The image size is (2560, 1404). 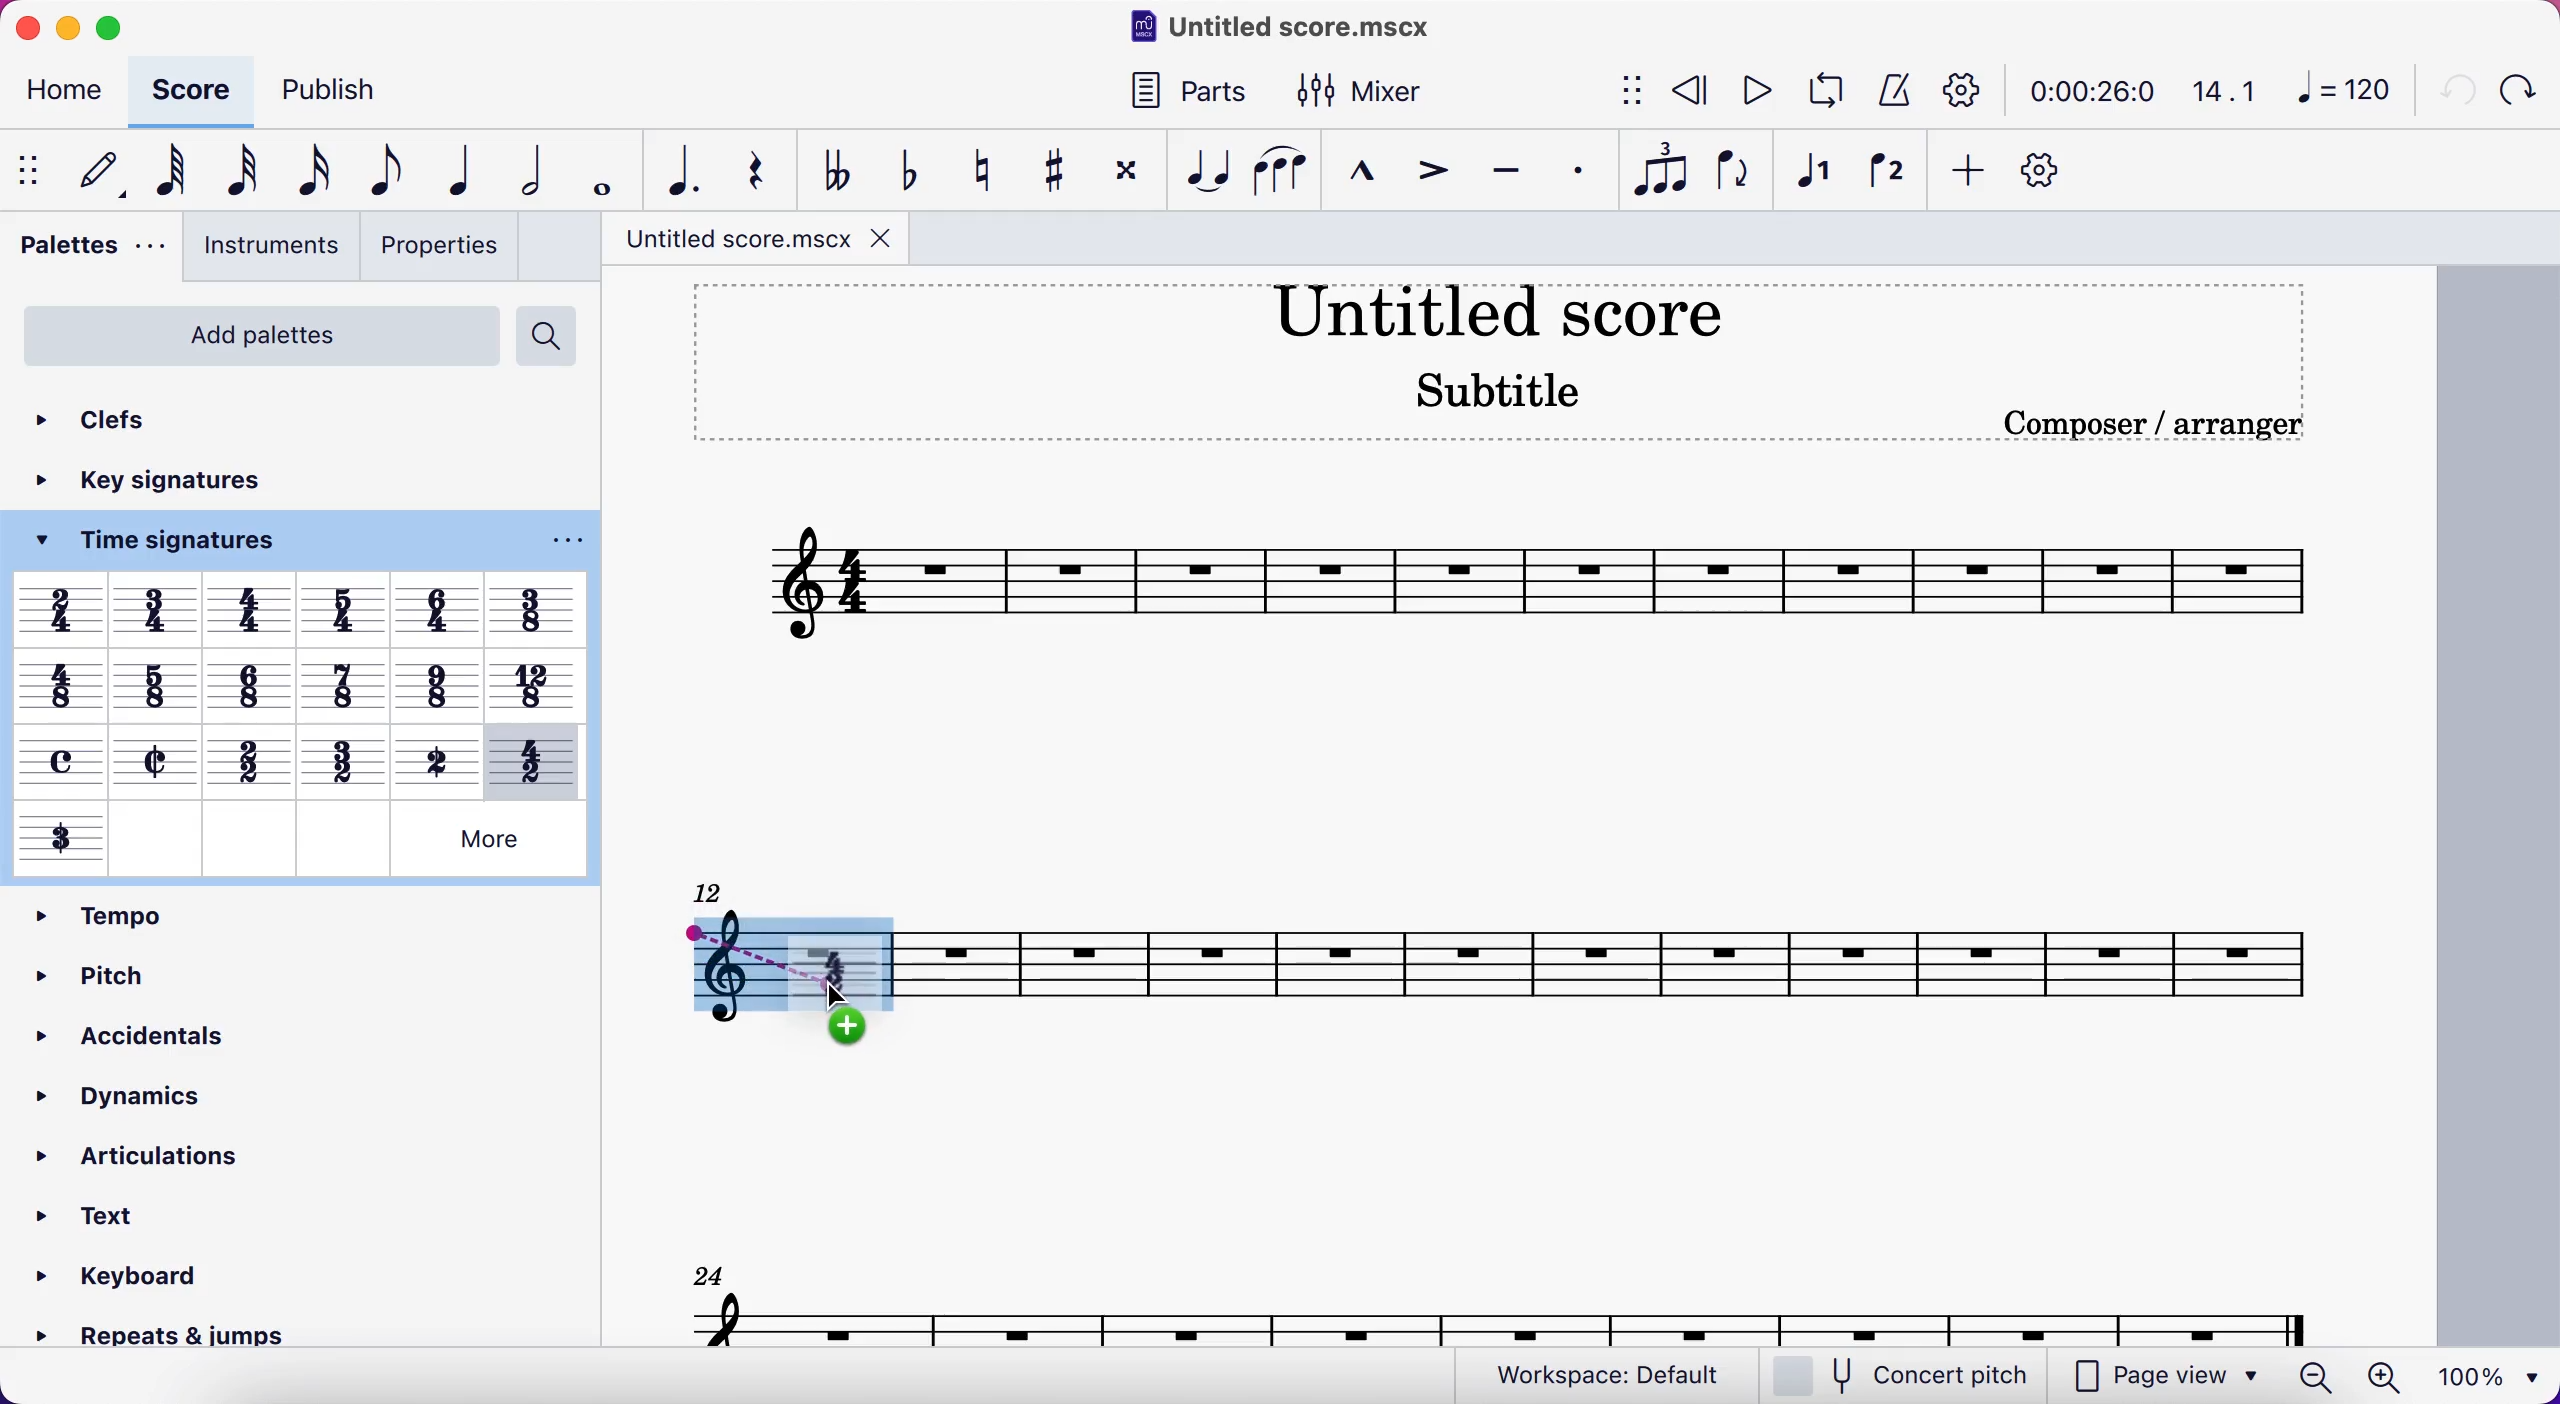 I want to click on add, so click(x=1965, y=171).